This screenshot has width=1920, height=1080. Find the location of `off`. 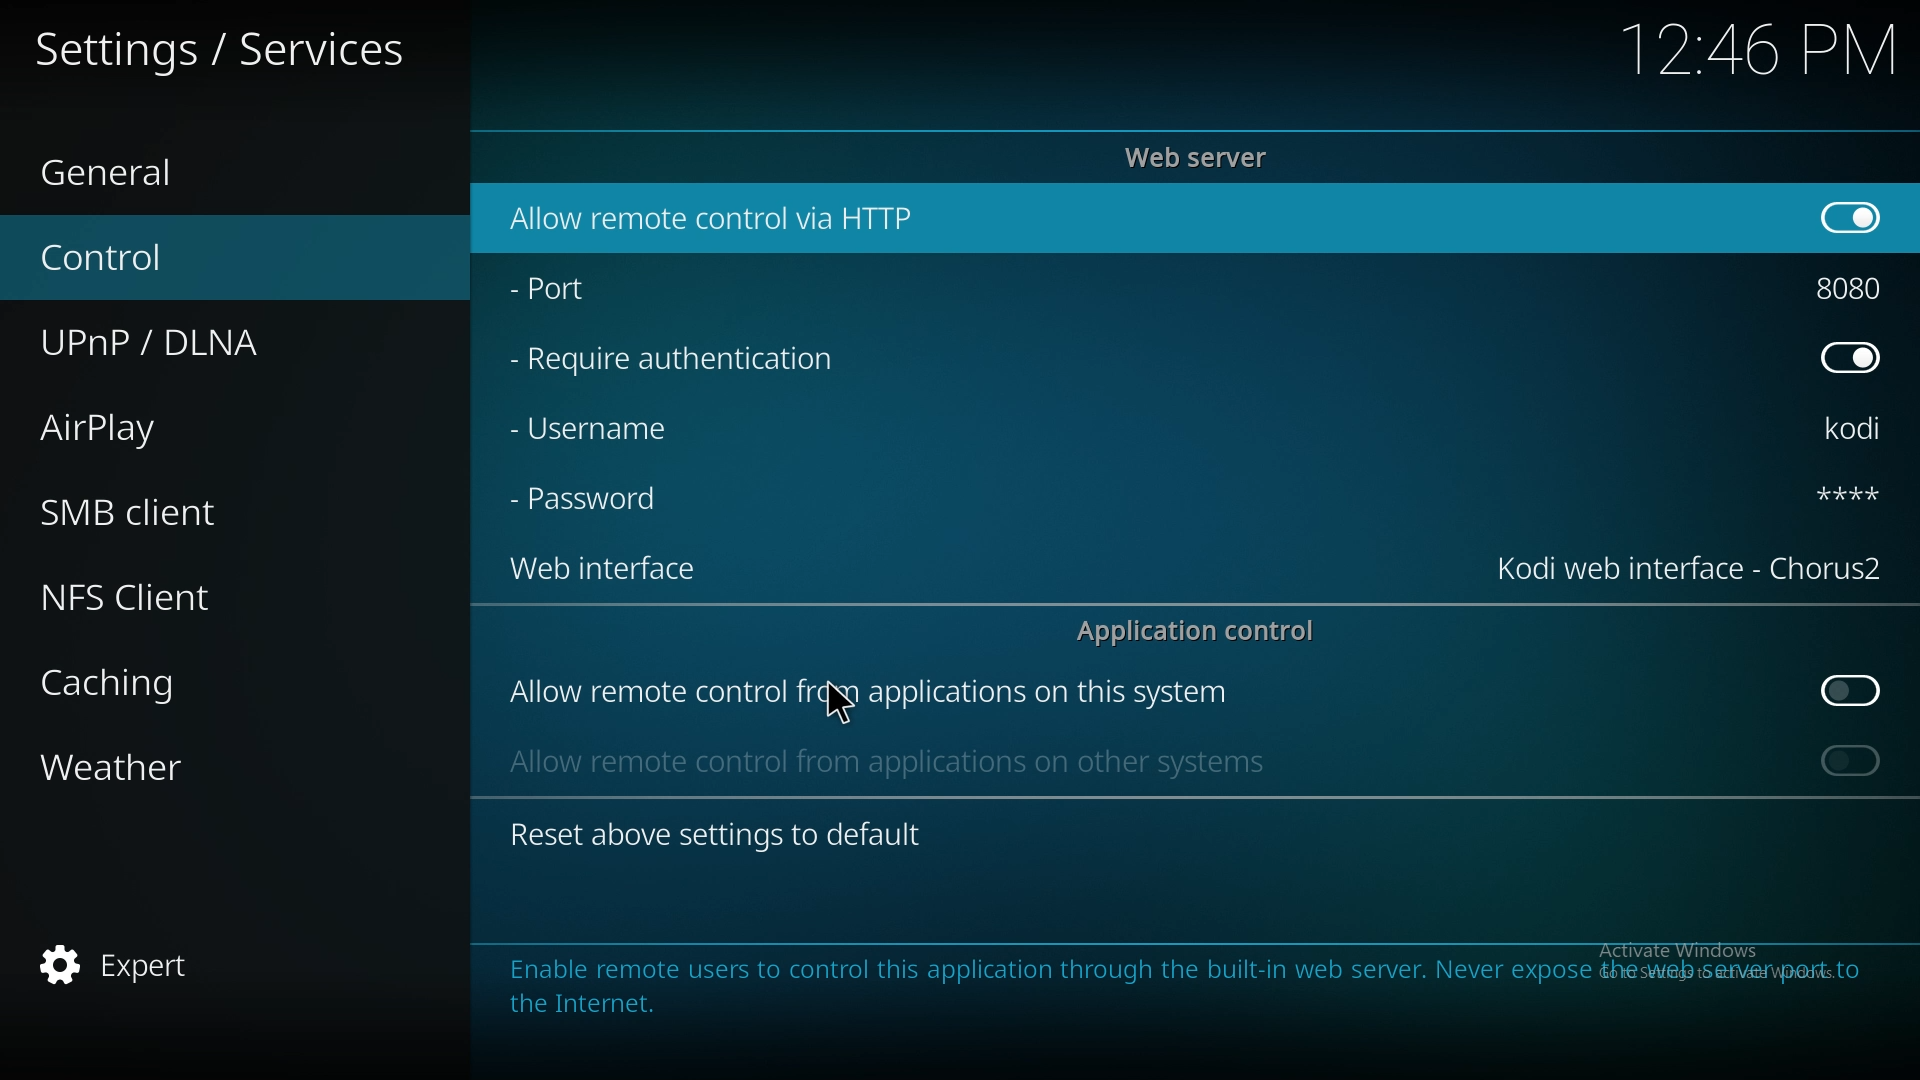

off is located at coordinates (1845, 215).